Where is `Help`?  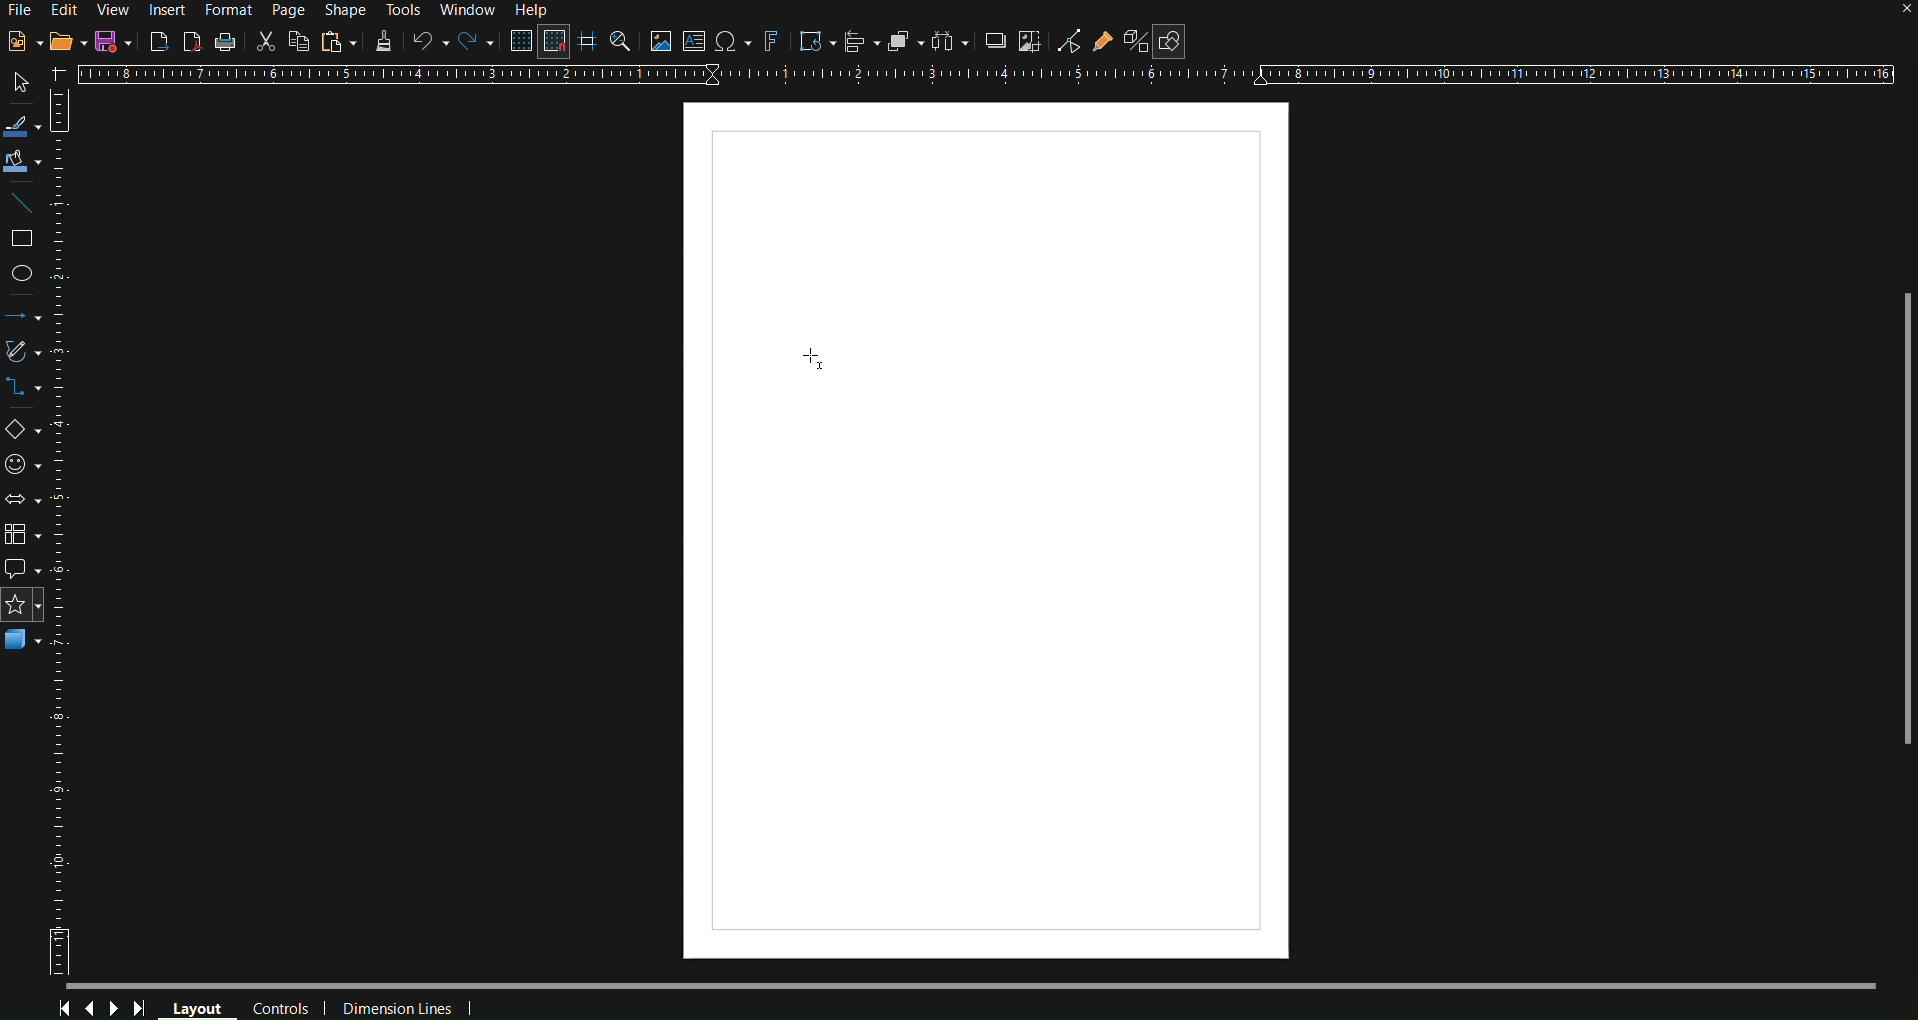
Help is located at coordinates (535, 12).